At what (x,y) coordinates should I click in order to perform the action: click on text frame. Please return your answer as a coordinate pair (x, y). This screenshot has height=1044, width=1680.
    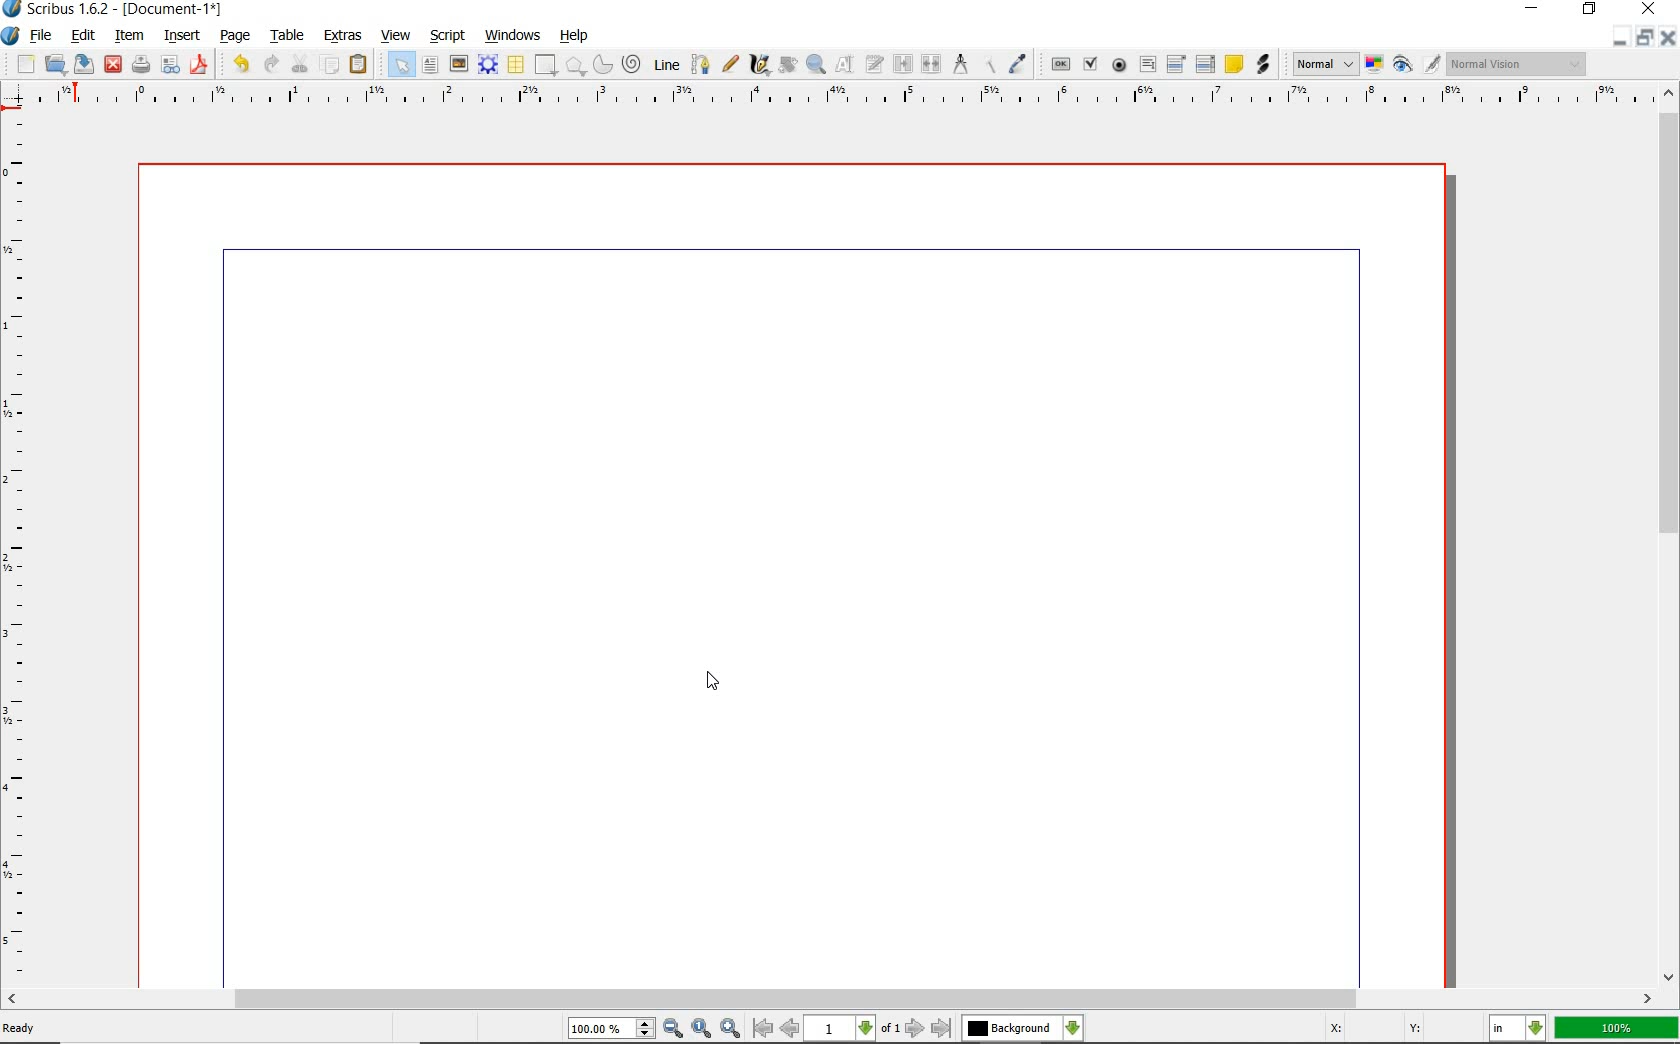
    Looking at the image, I should click on (430, 65).